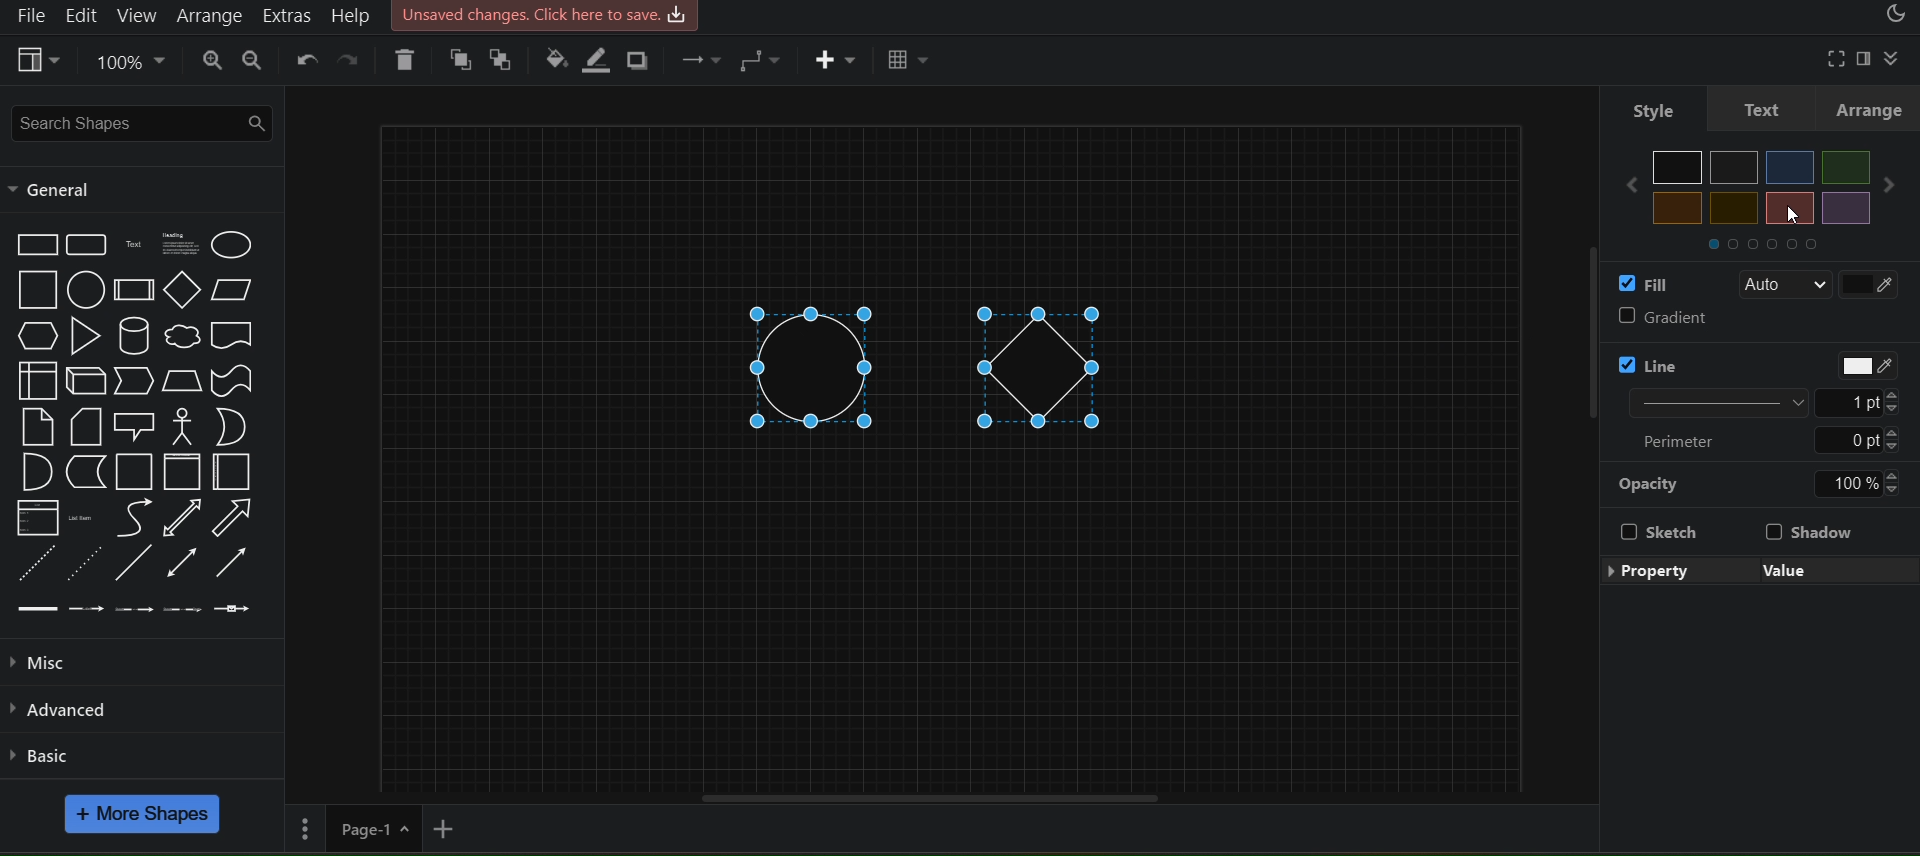 The width and height of the screenshot is (1920, 856). I want to click on opacity, so click(1752, 487).